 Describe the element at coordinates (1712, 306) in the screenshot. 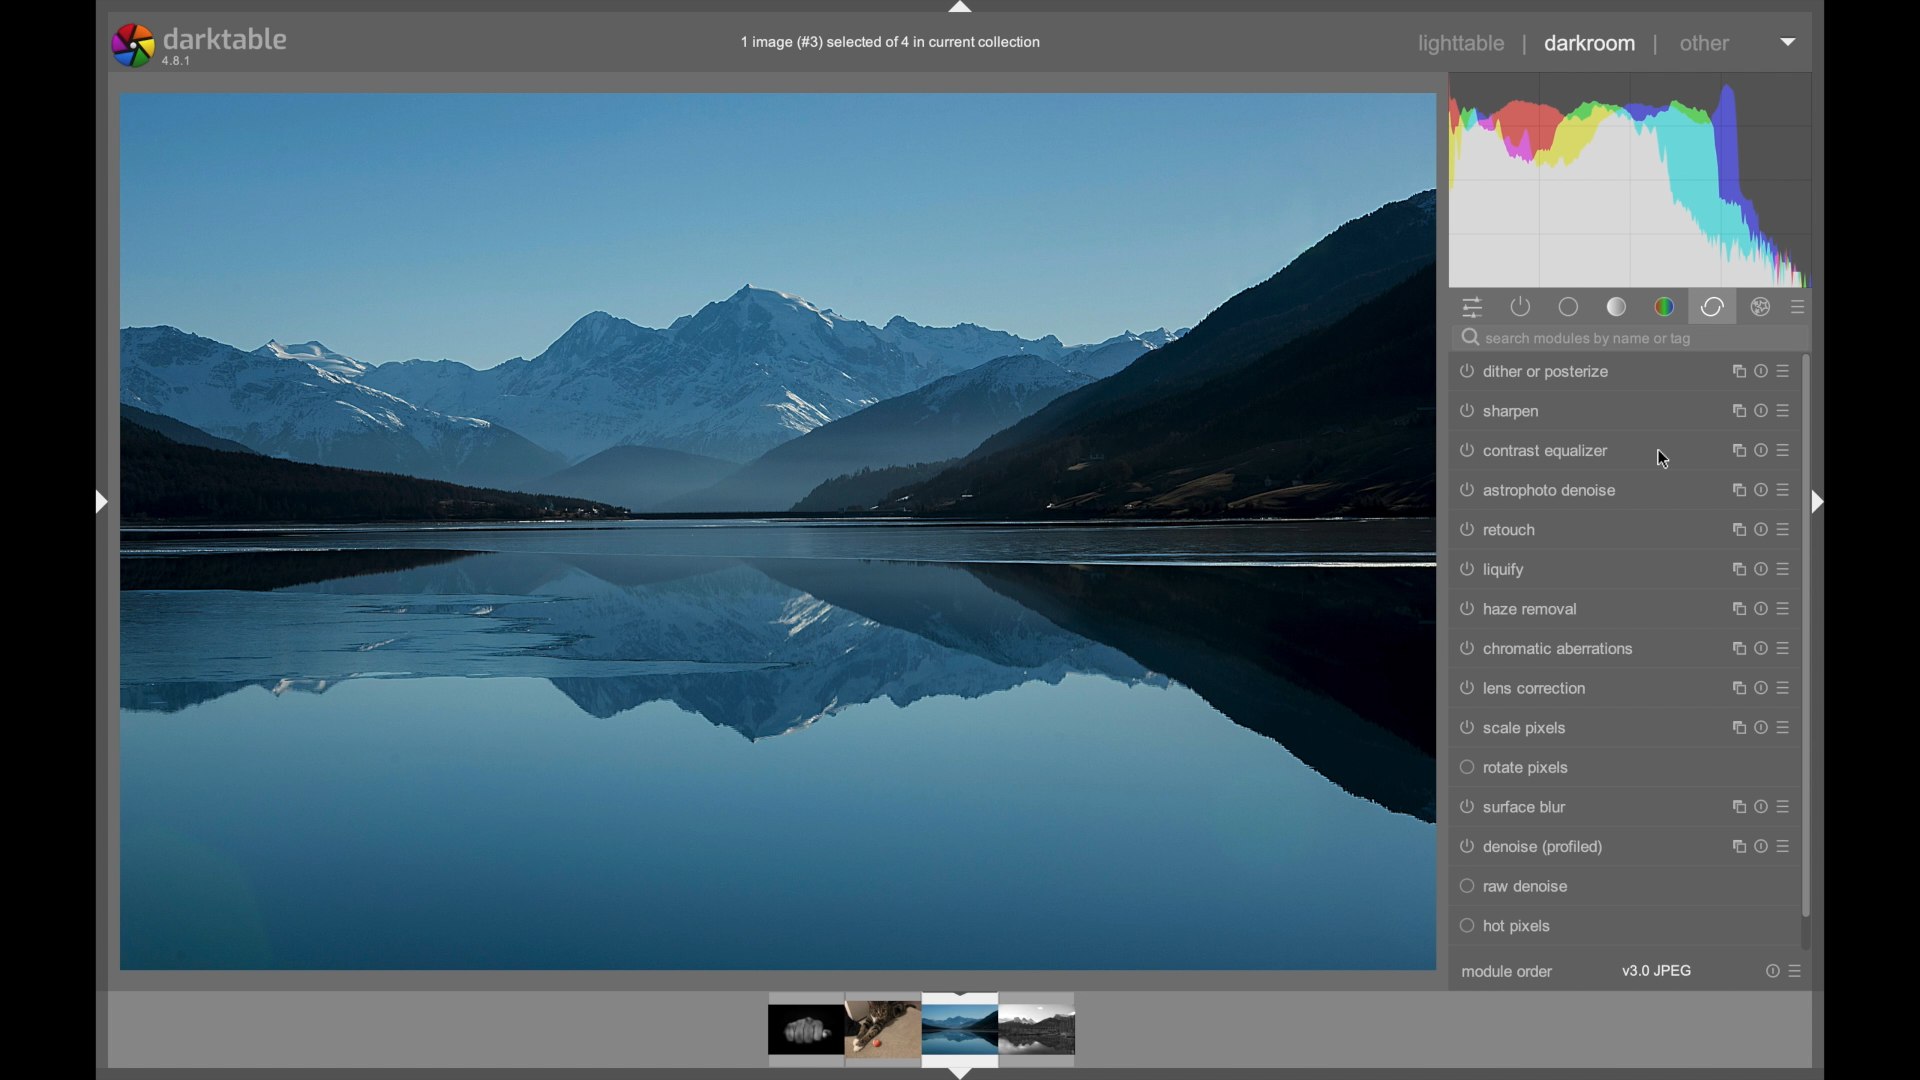

I see `correct` at that location.